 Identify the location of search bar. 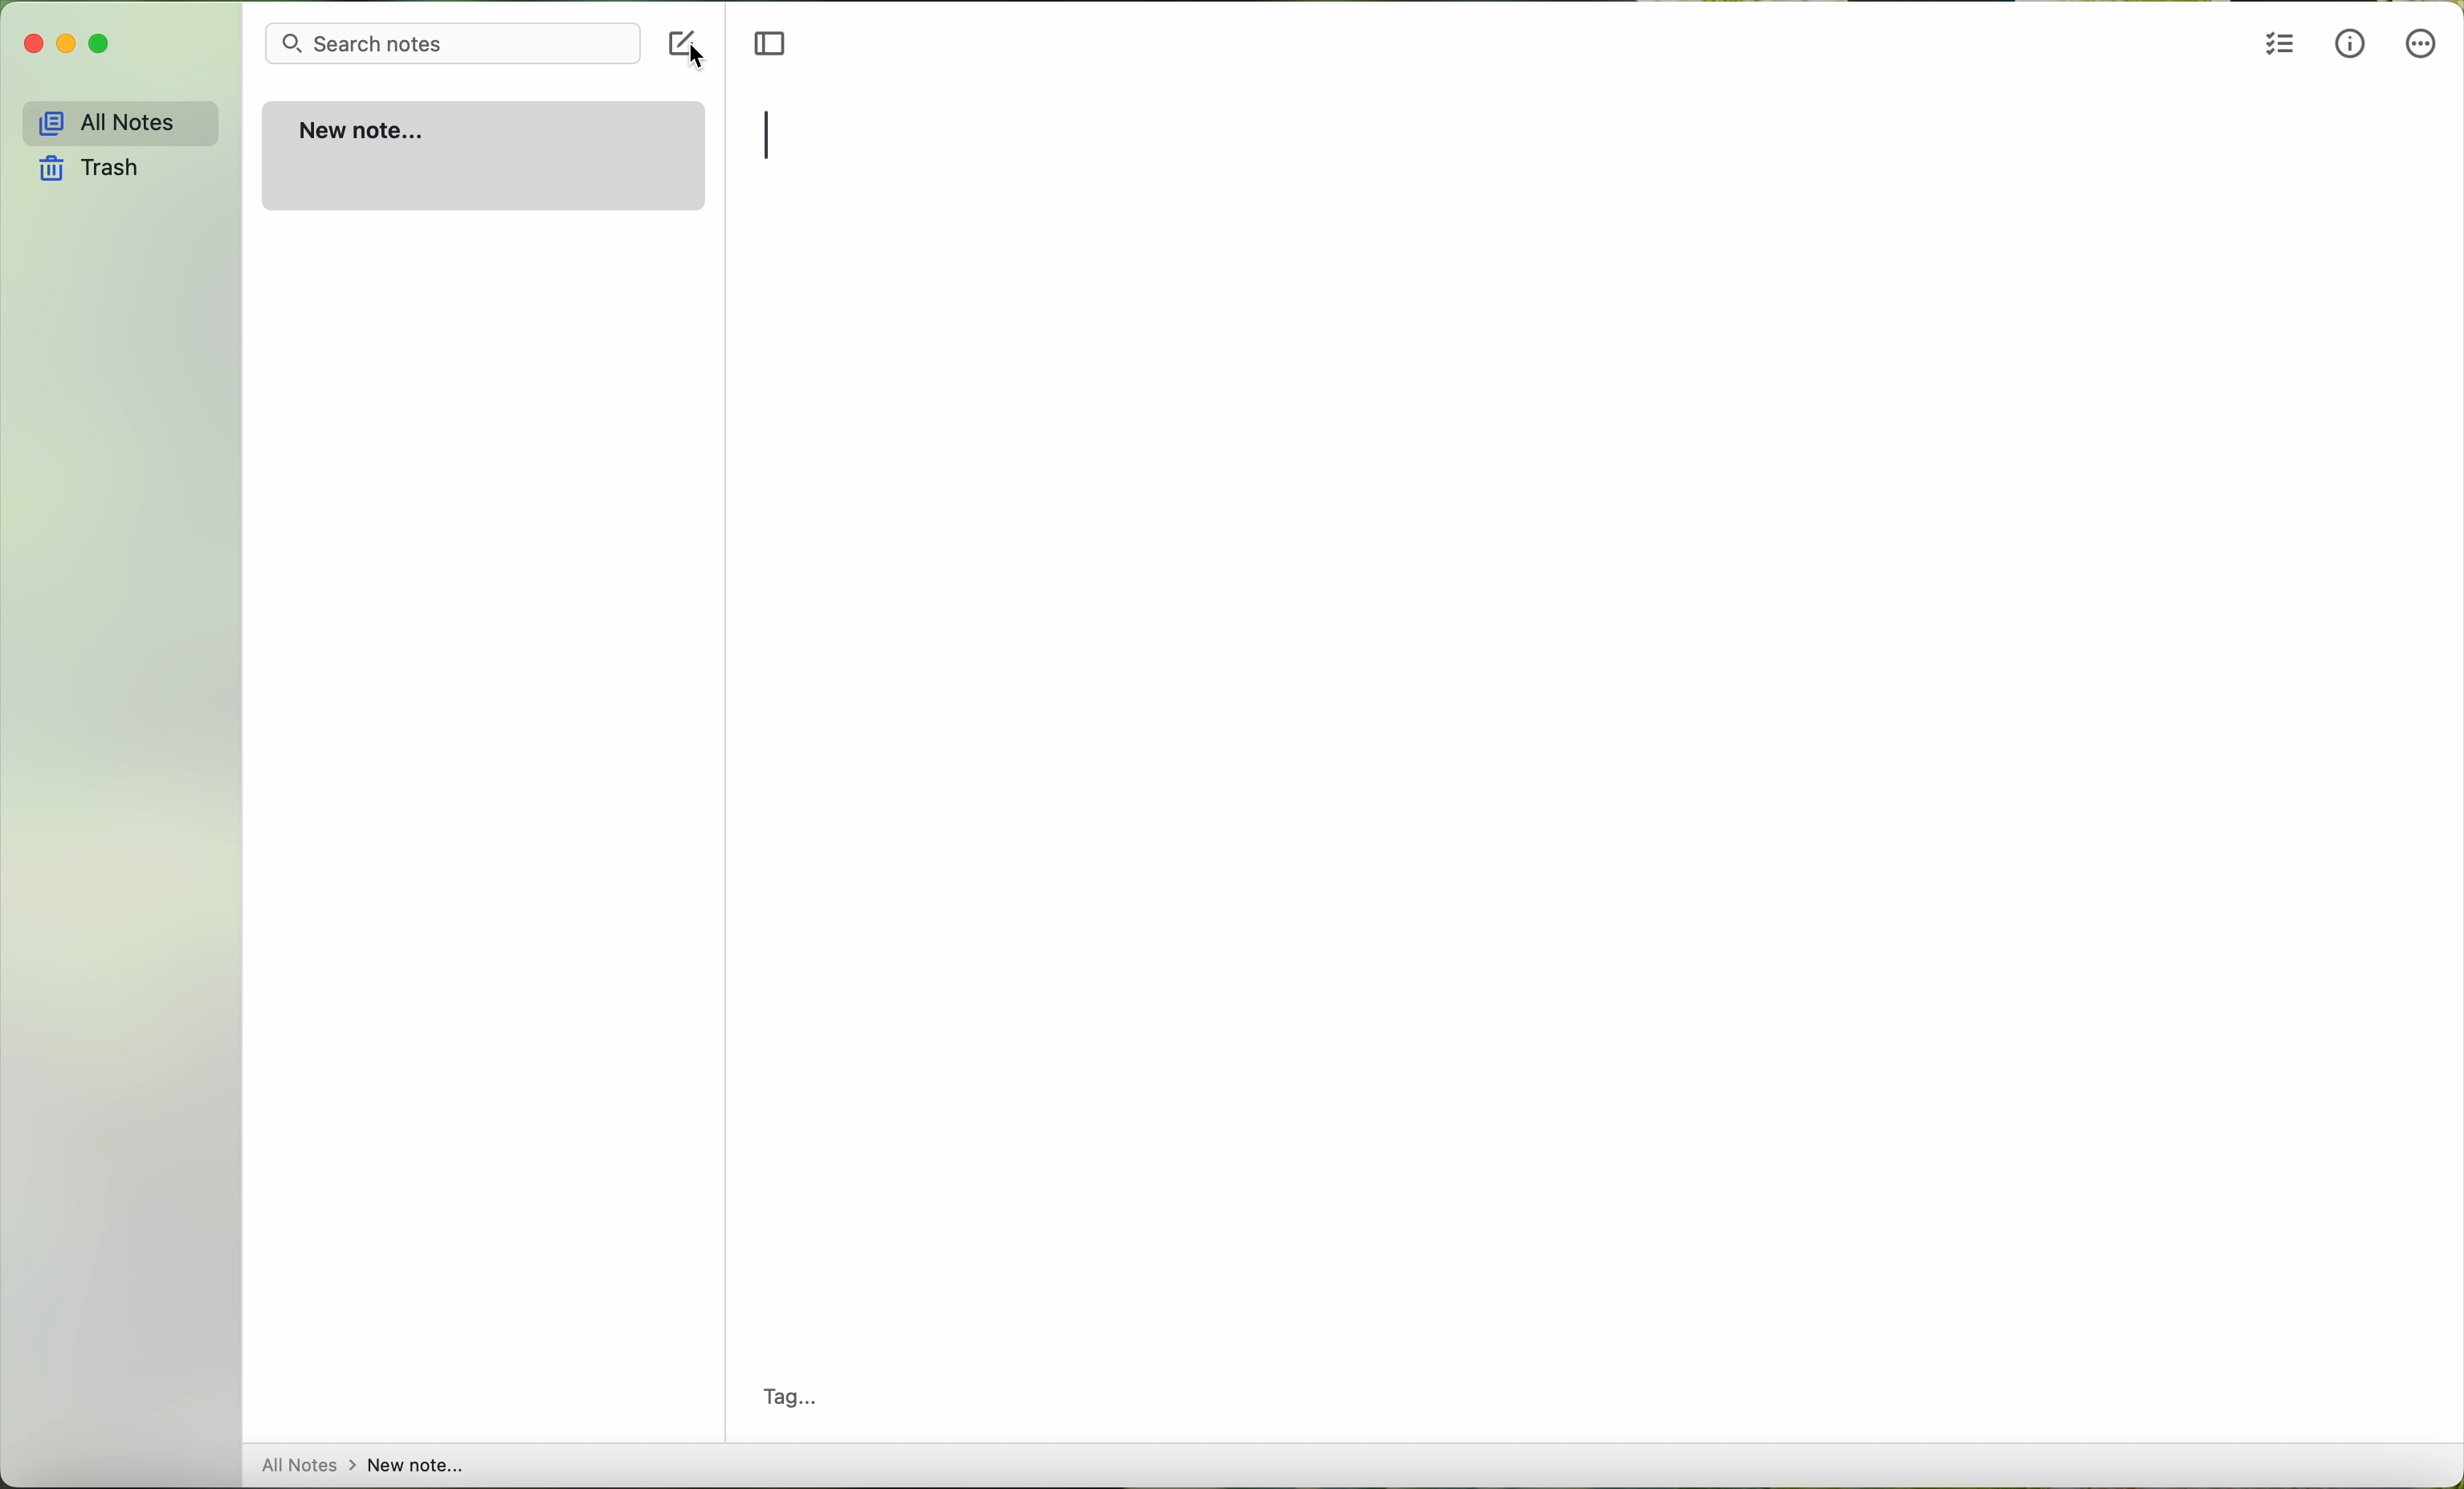
(451, 42).